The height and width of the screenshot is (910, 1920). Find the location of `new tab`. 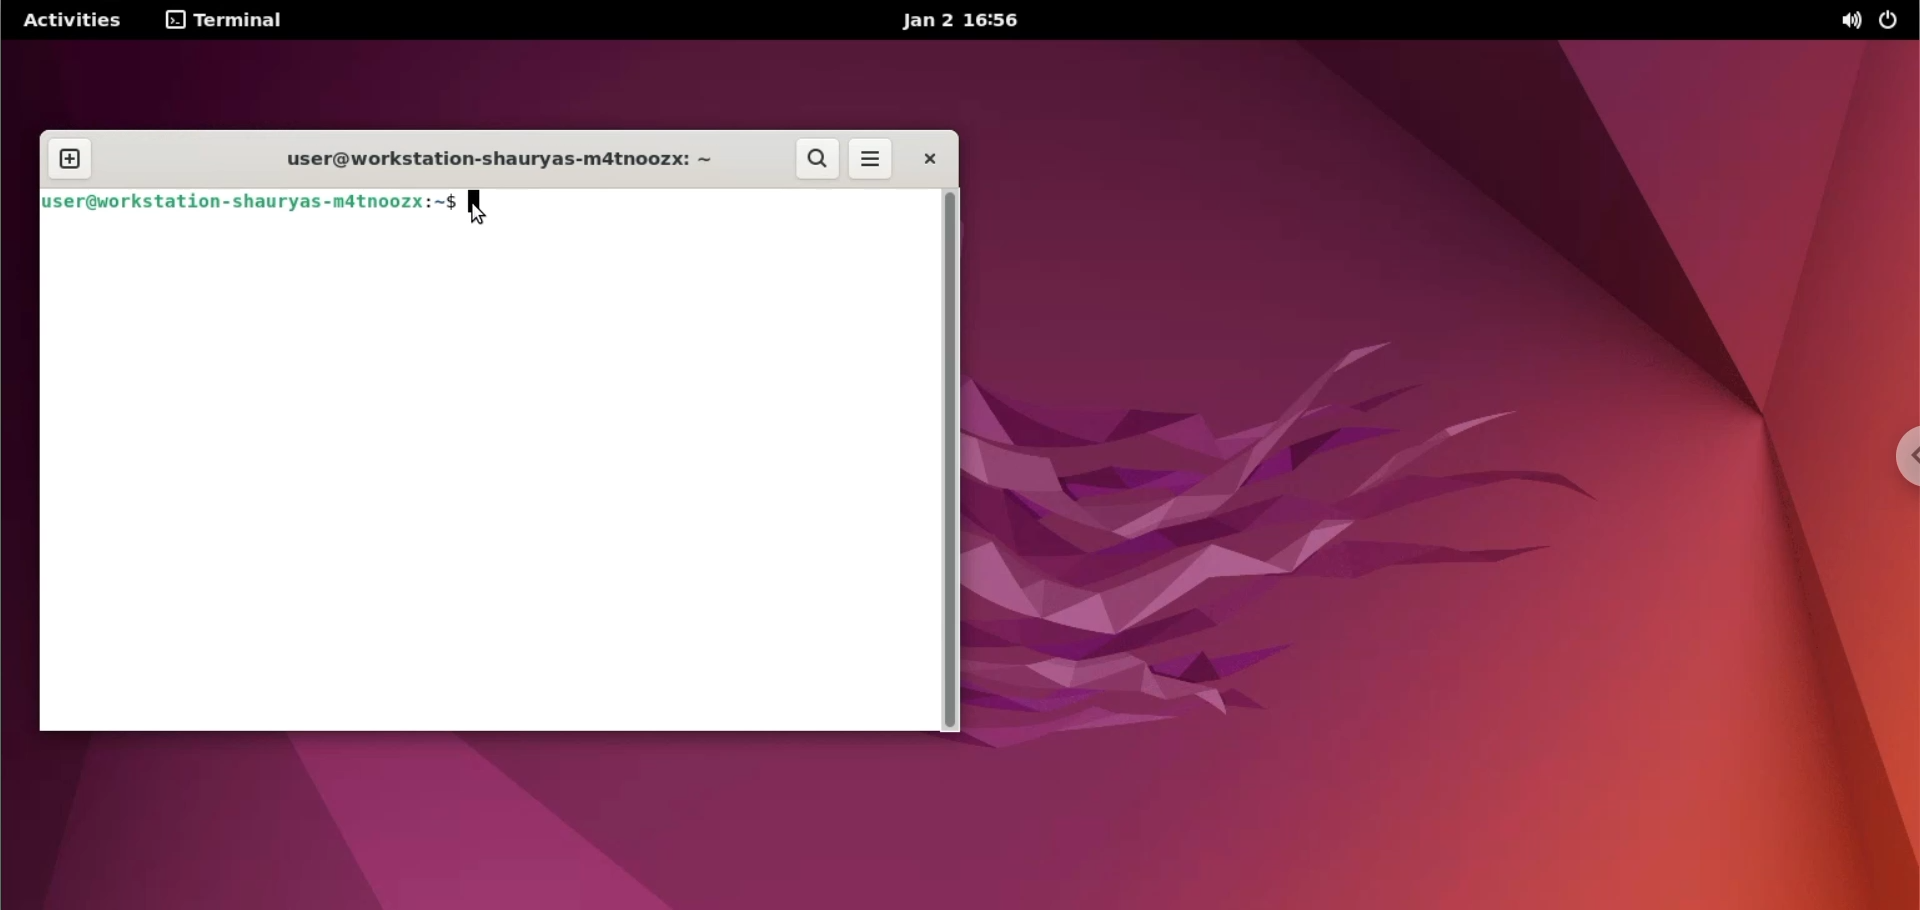

new tab is located at coordinates (73, 153).